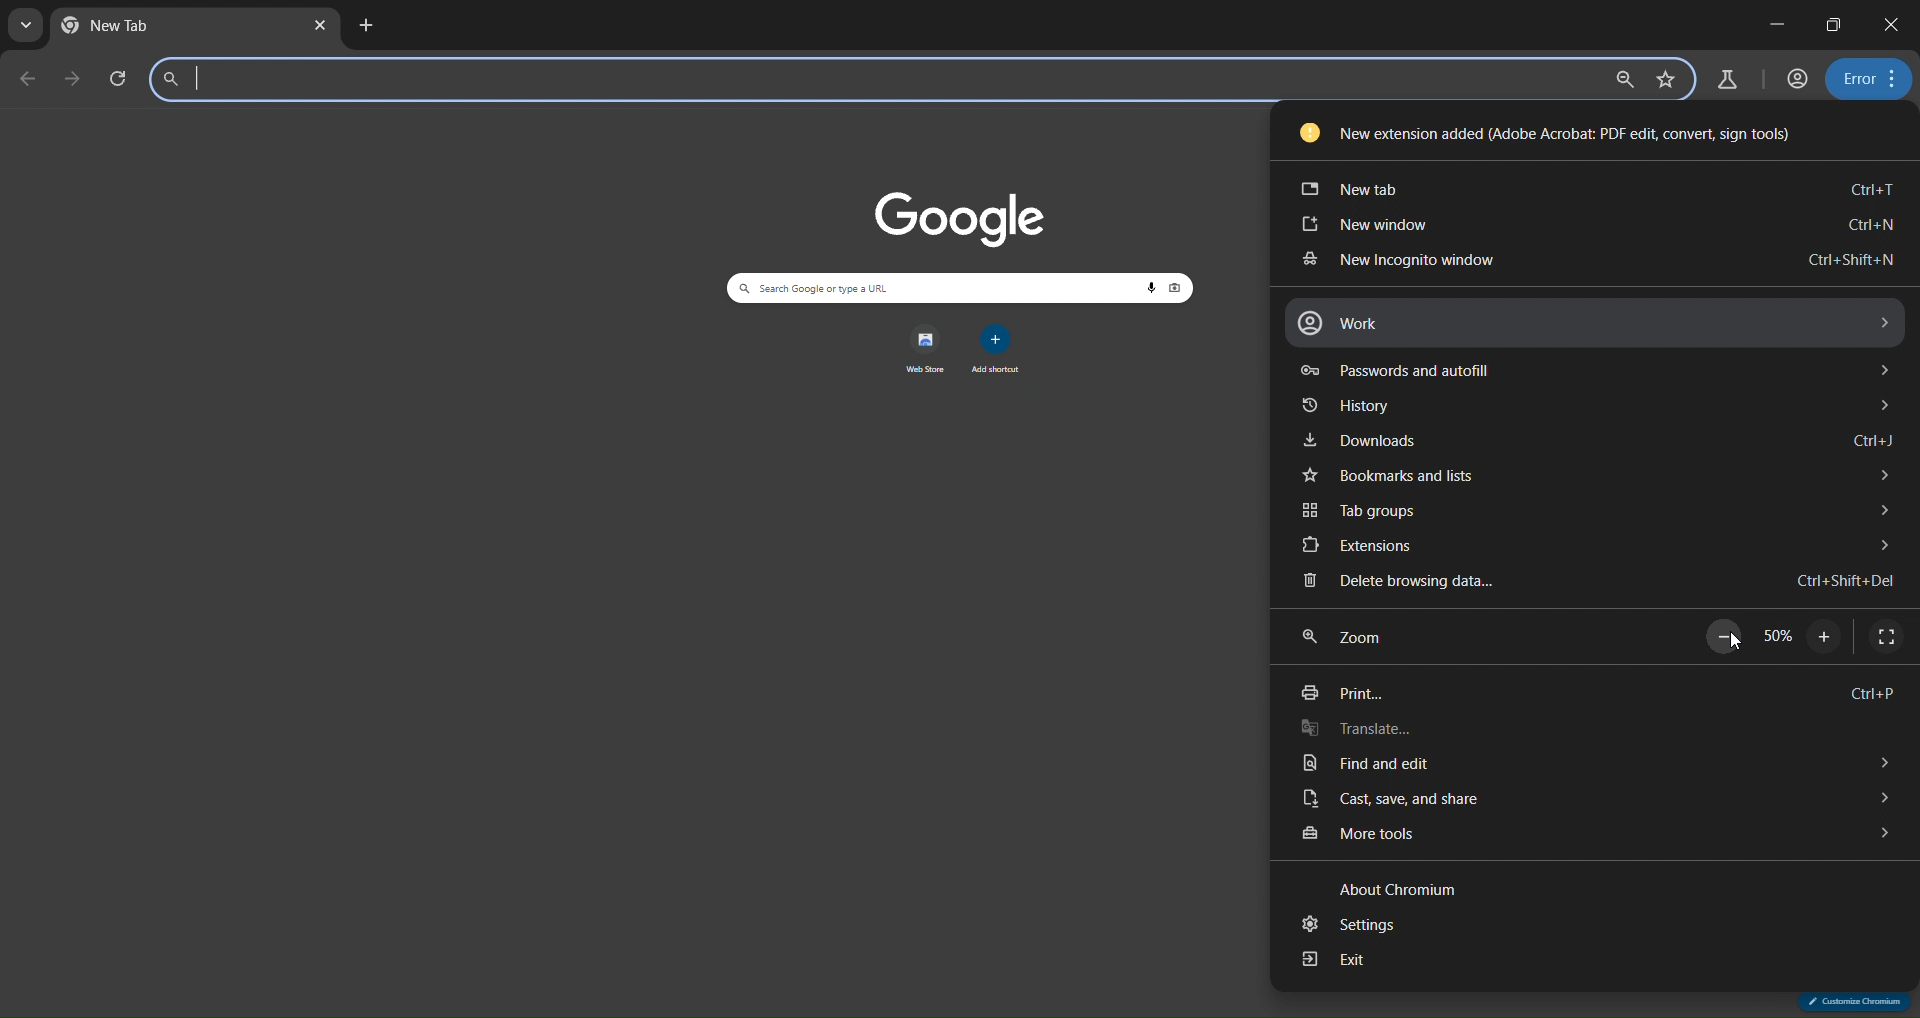 The height and width of the screenshot is (1018, 1920). What do you see at coordinates (1340, 964) in the screenshot?
I see `exit` at bounding box center [1340, 964].